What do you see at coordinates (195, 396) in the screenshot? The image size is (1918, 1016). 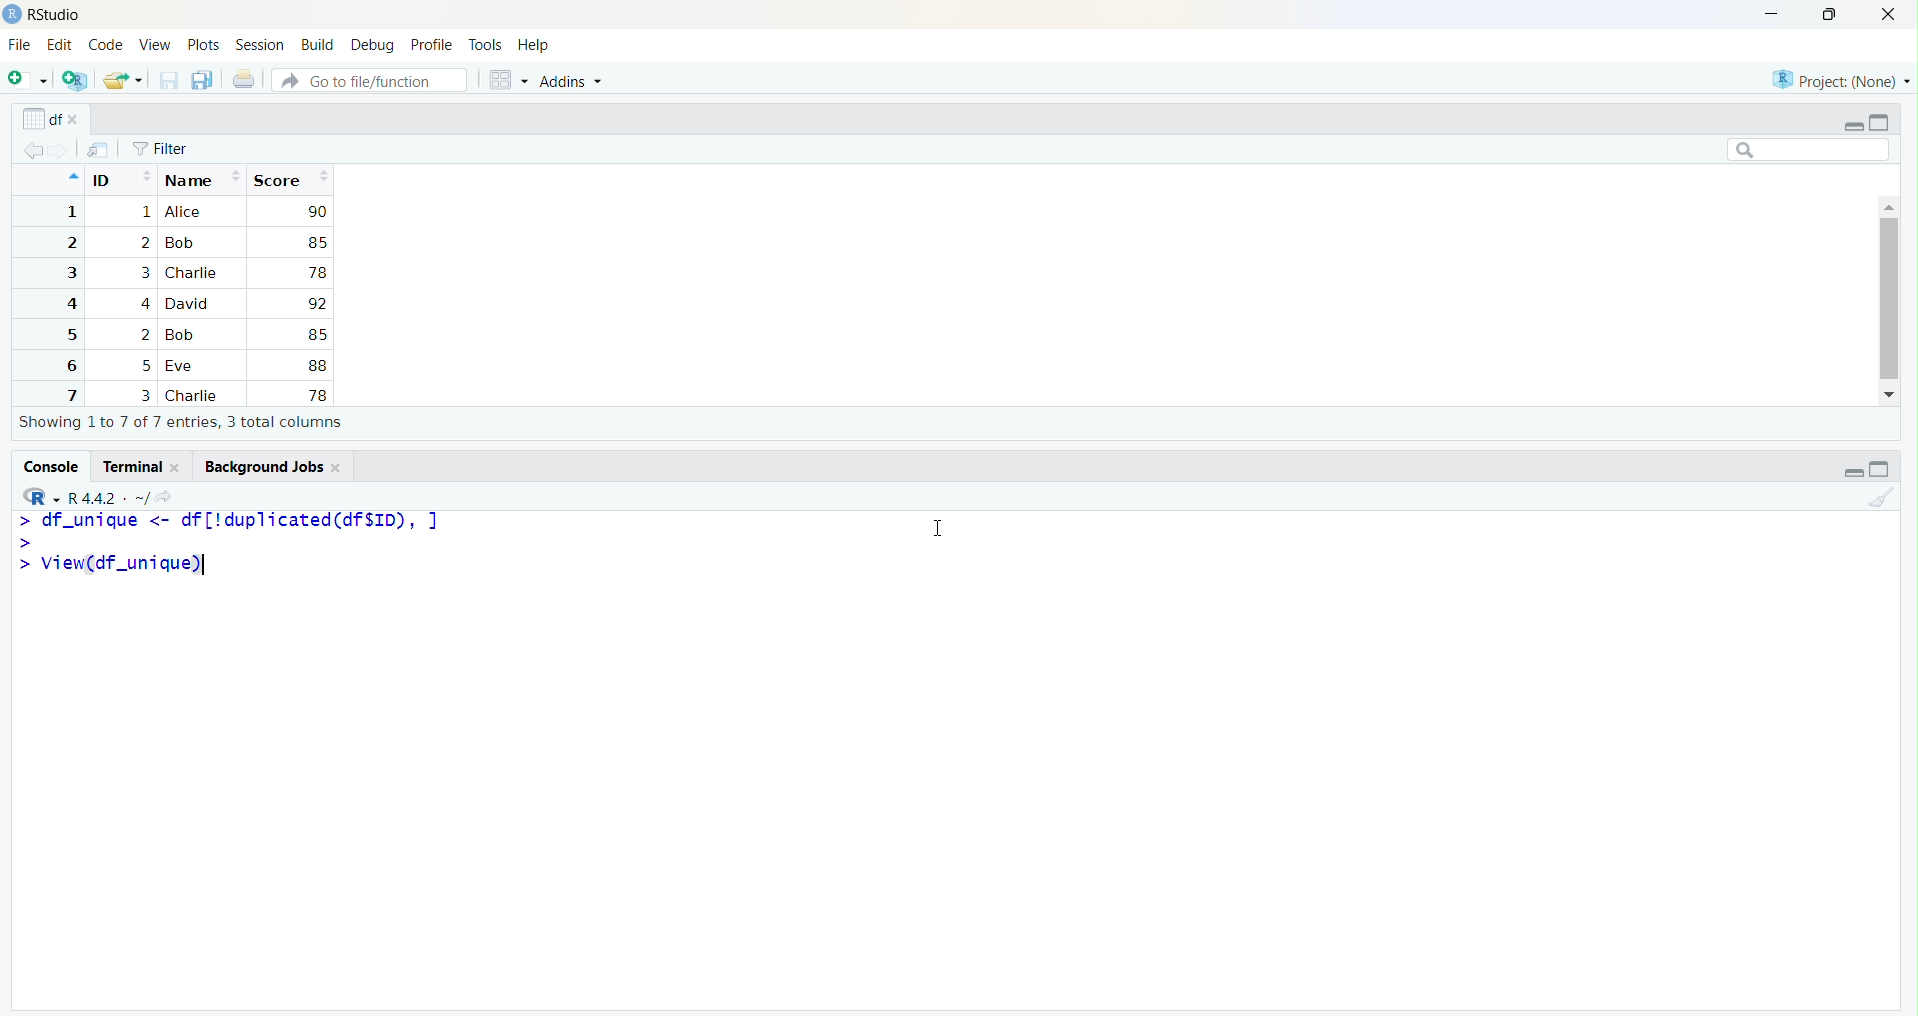 I see `Charlie` at bounding box center [195, 396].